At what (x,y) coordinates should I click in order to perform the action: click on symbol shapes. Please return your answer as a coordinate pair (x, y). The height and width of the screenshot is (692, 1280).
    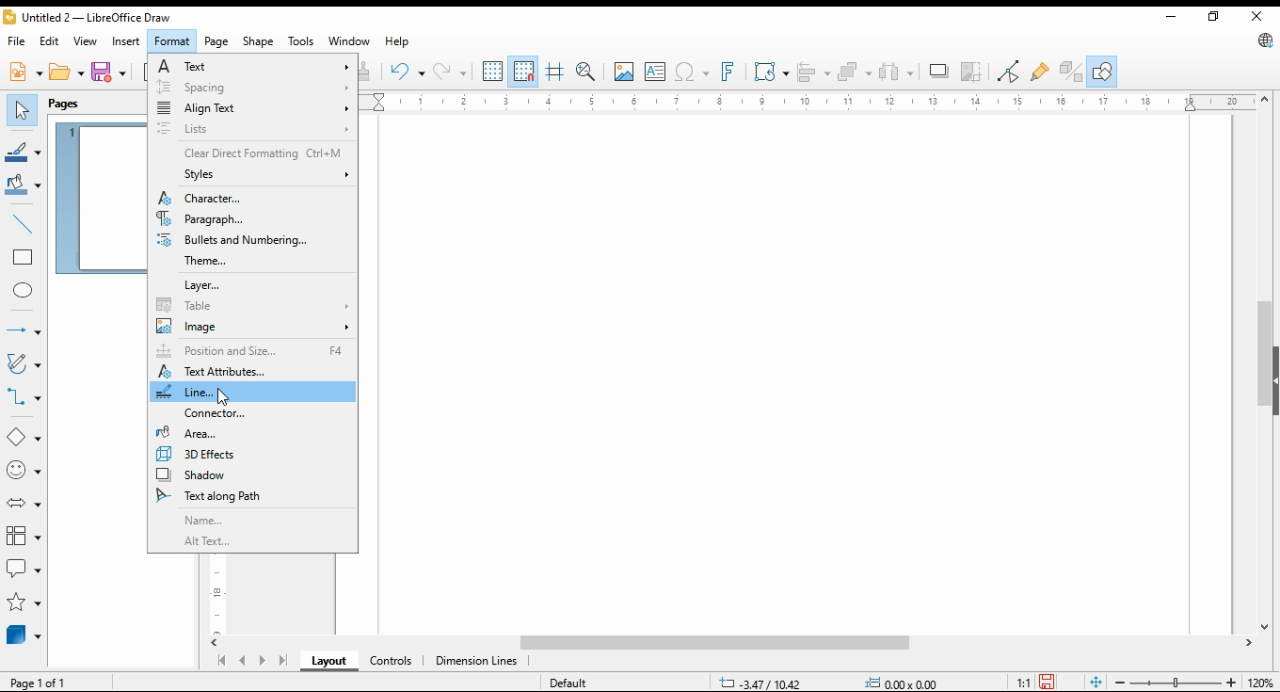
    Looking at the image, I should click on (25, 469).